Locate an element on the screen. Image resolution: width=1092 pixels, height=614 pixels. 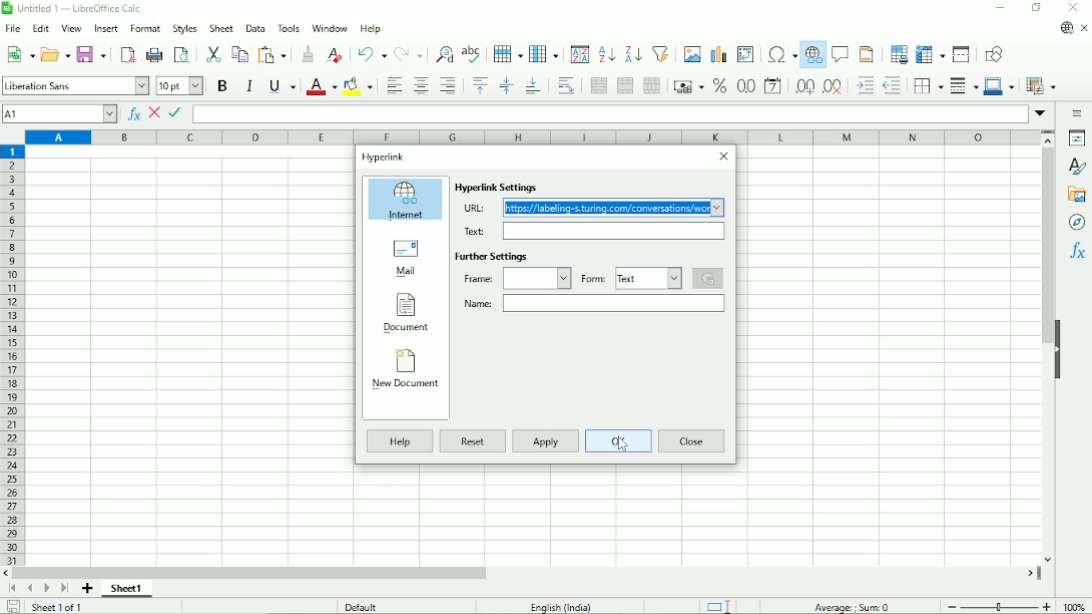
Increase indent is located at coordinates (865, 85).